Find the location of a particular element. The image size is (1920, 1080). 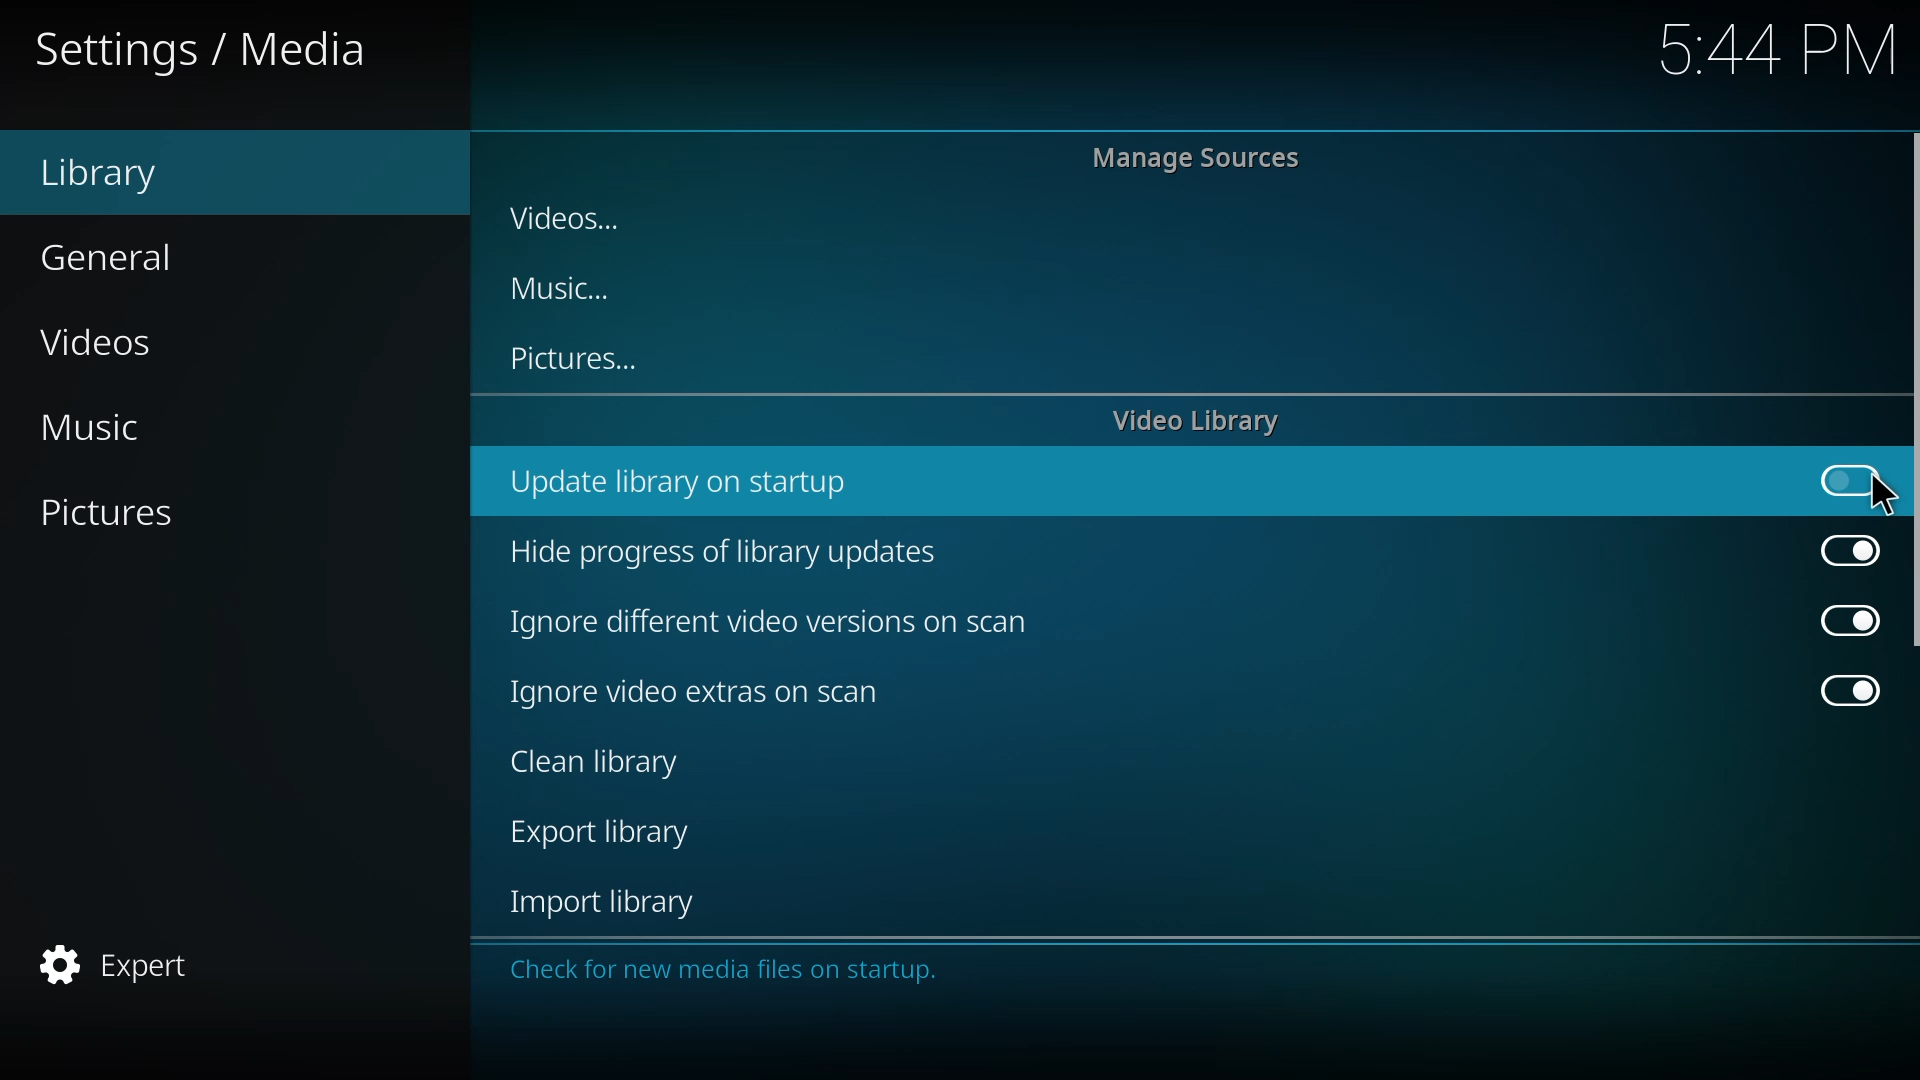

cursor is located at coordinates (1869, 484).